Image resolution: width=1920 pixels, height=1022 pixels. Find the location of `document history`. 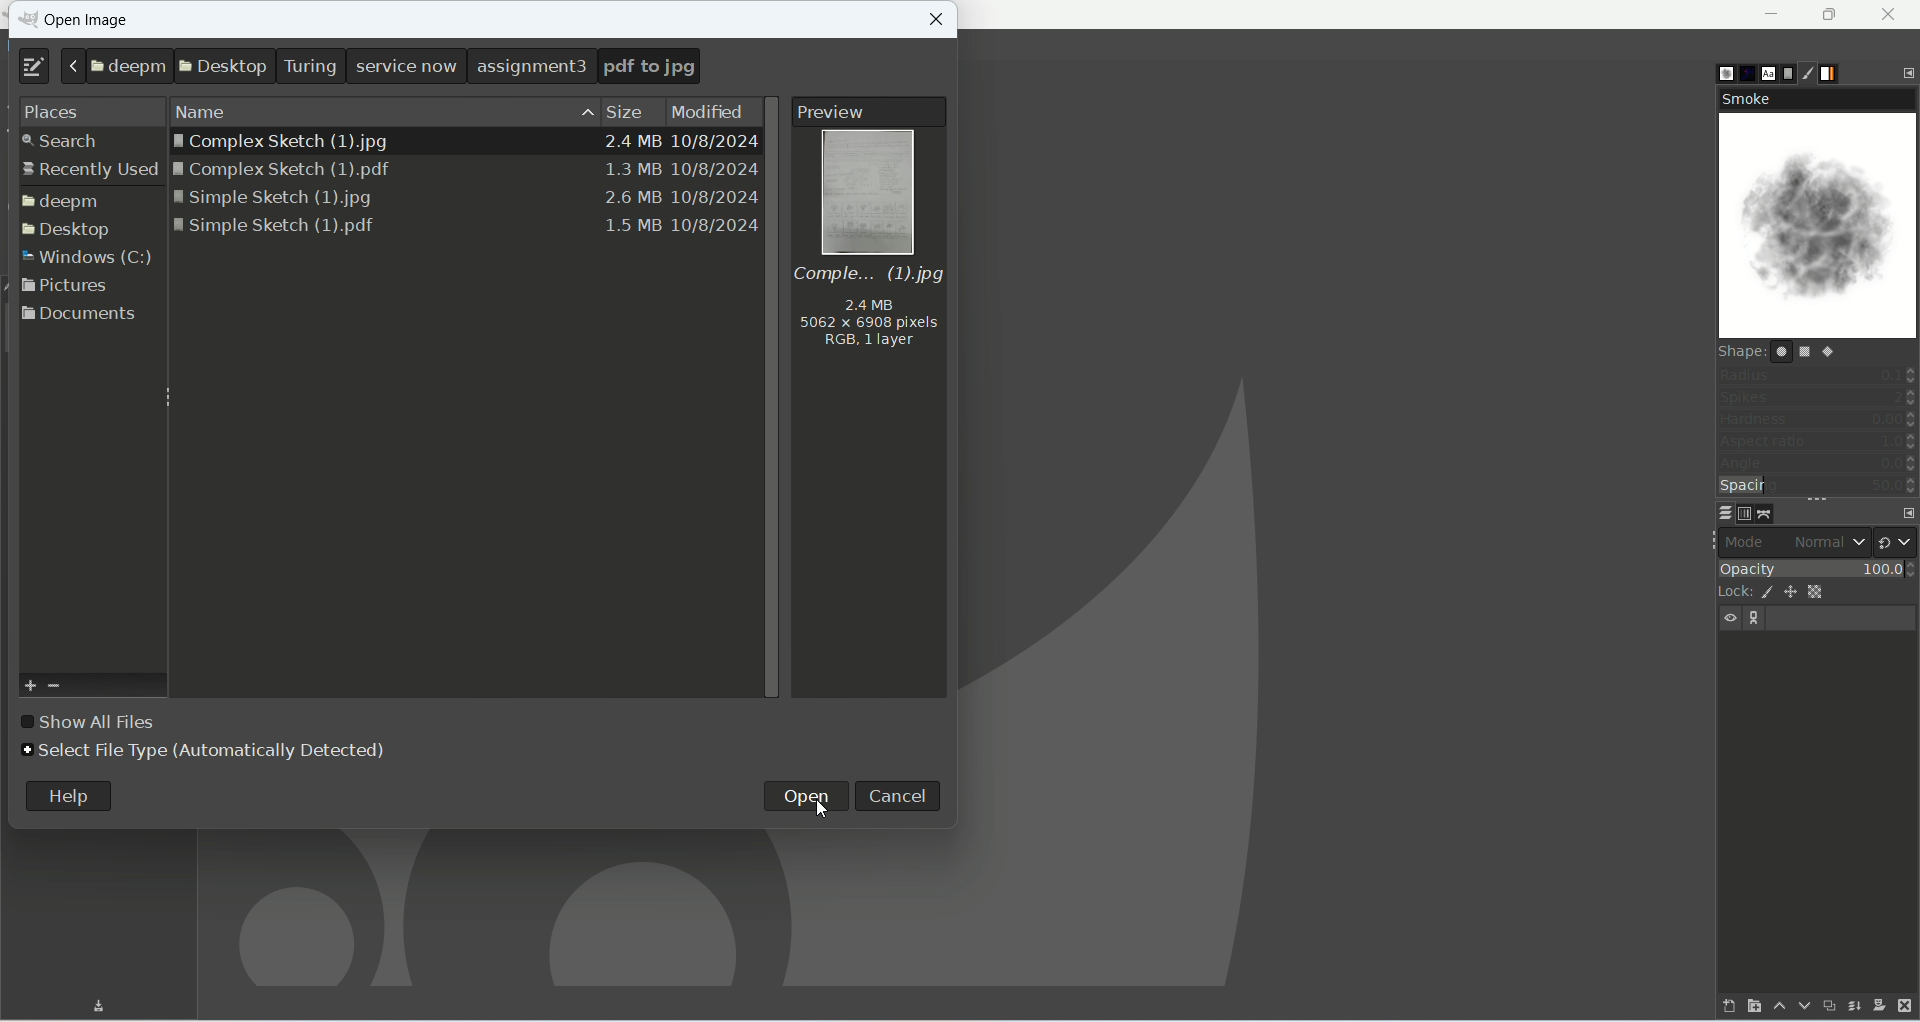

document history is located at coordinates (1787, 74).